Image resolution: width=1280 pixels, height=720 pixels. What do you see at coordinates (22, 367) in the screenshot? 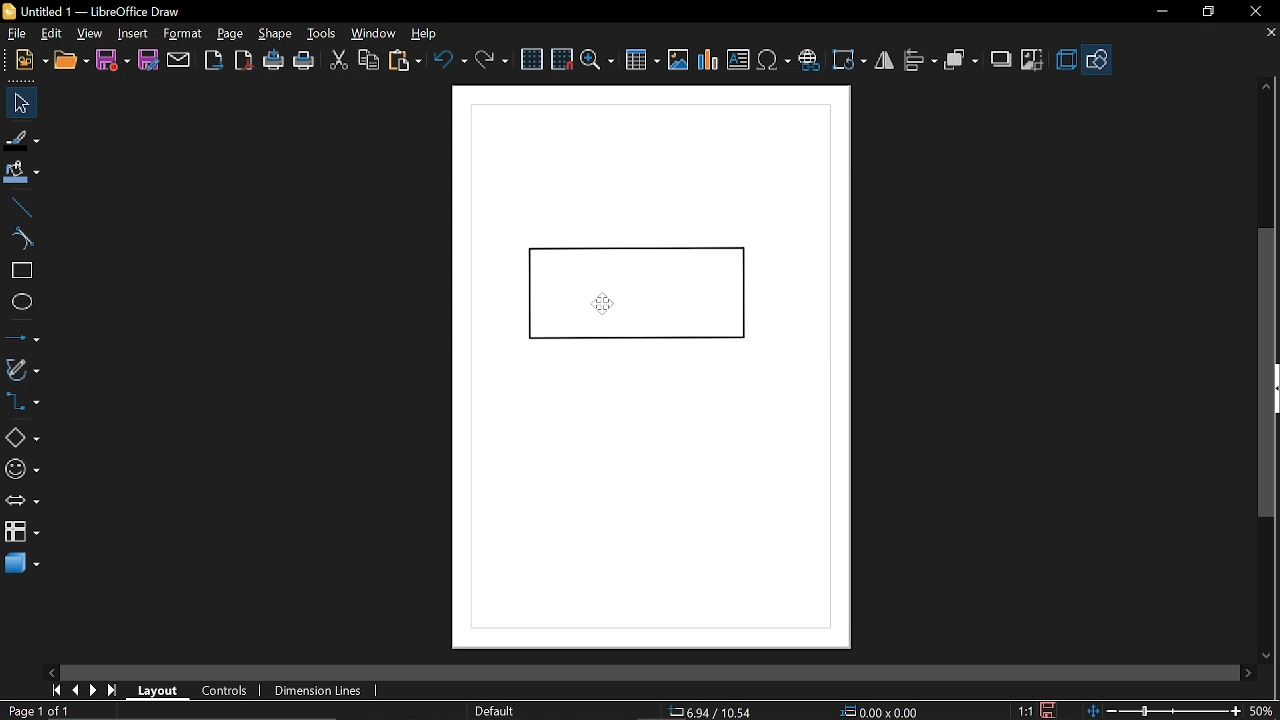
I see `curves and polygons` at bounding box center [22, 367].